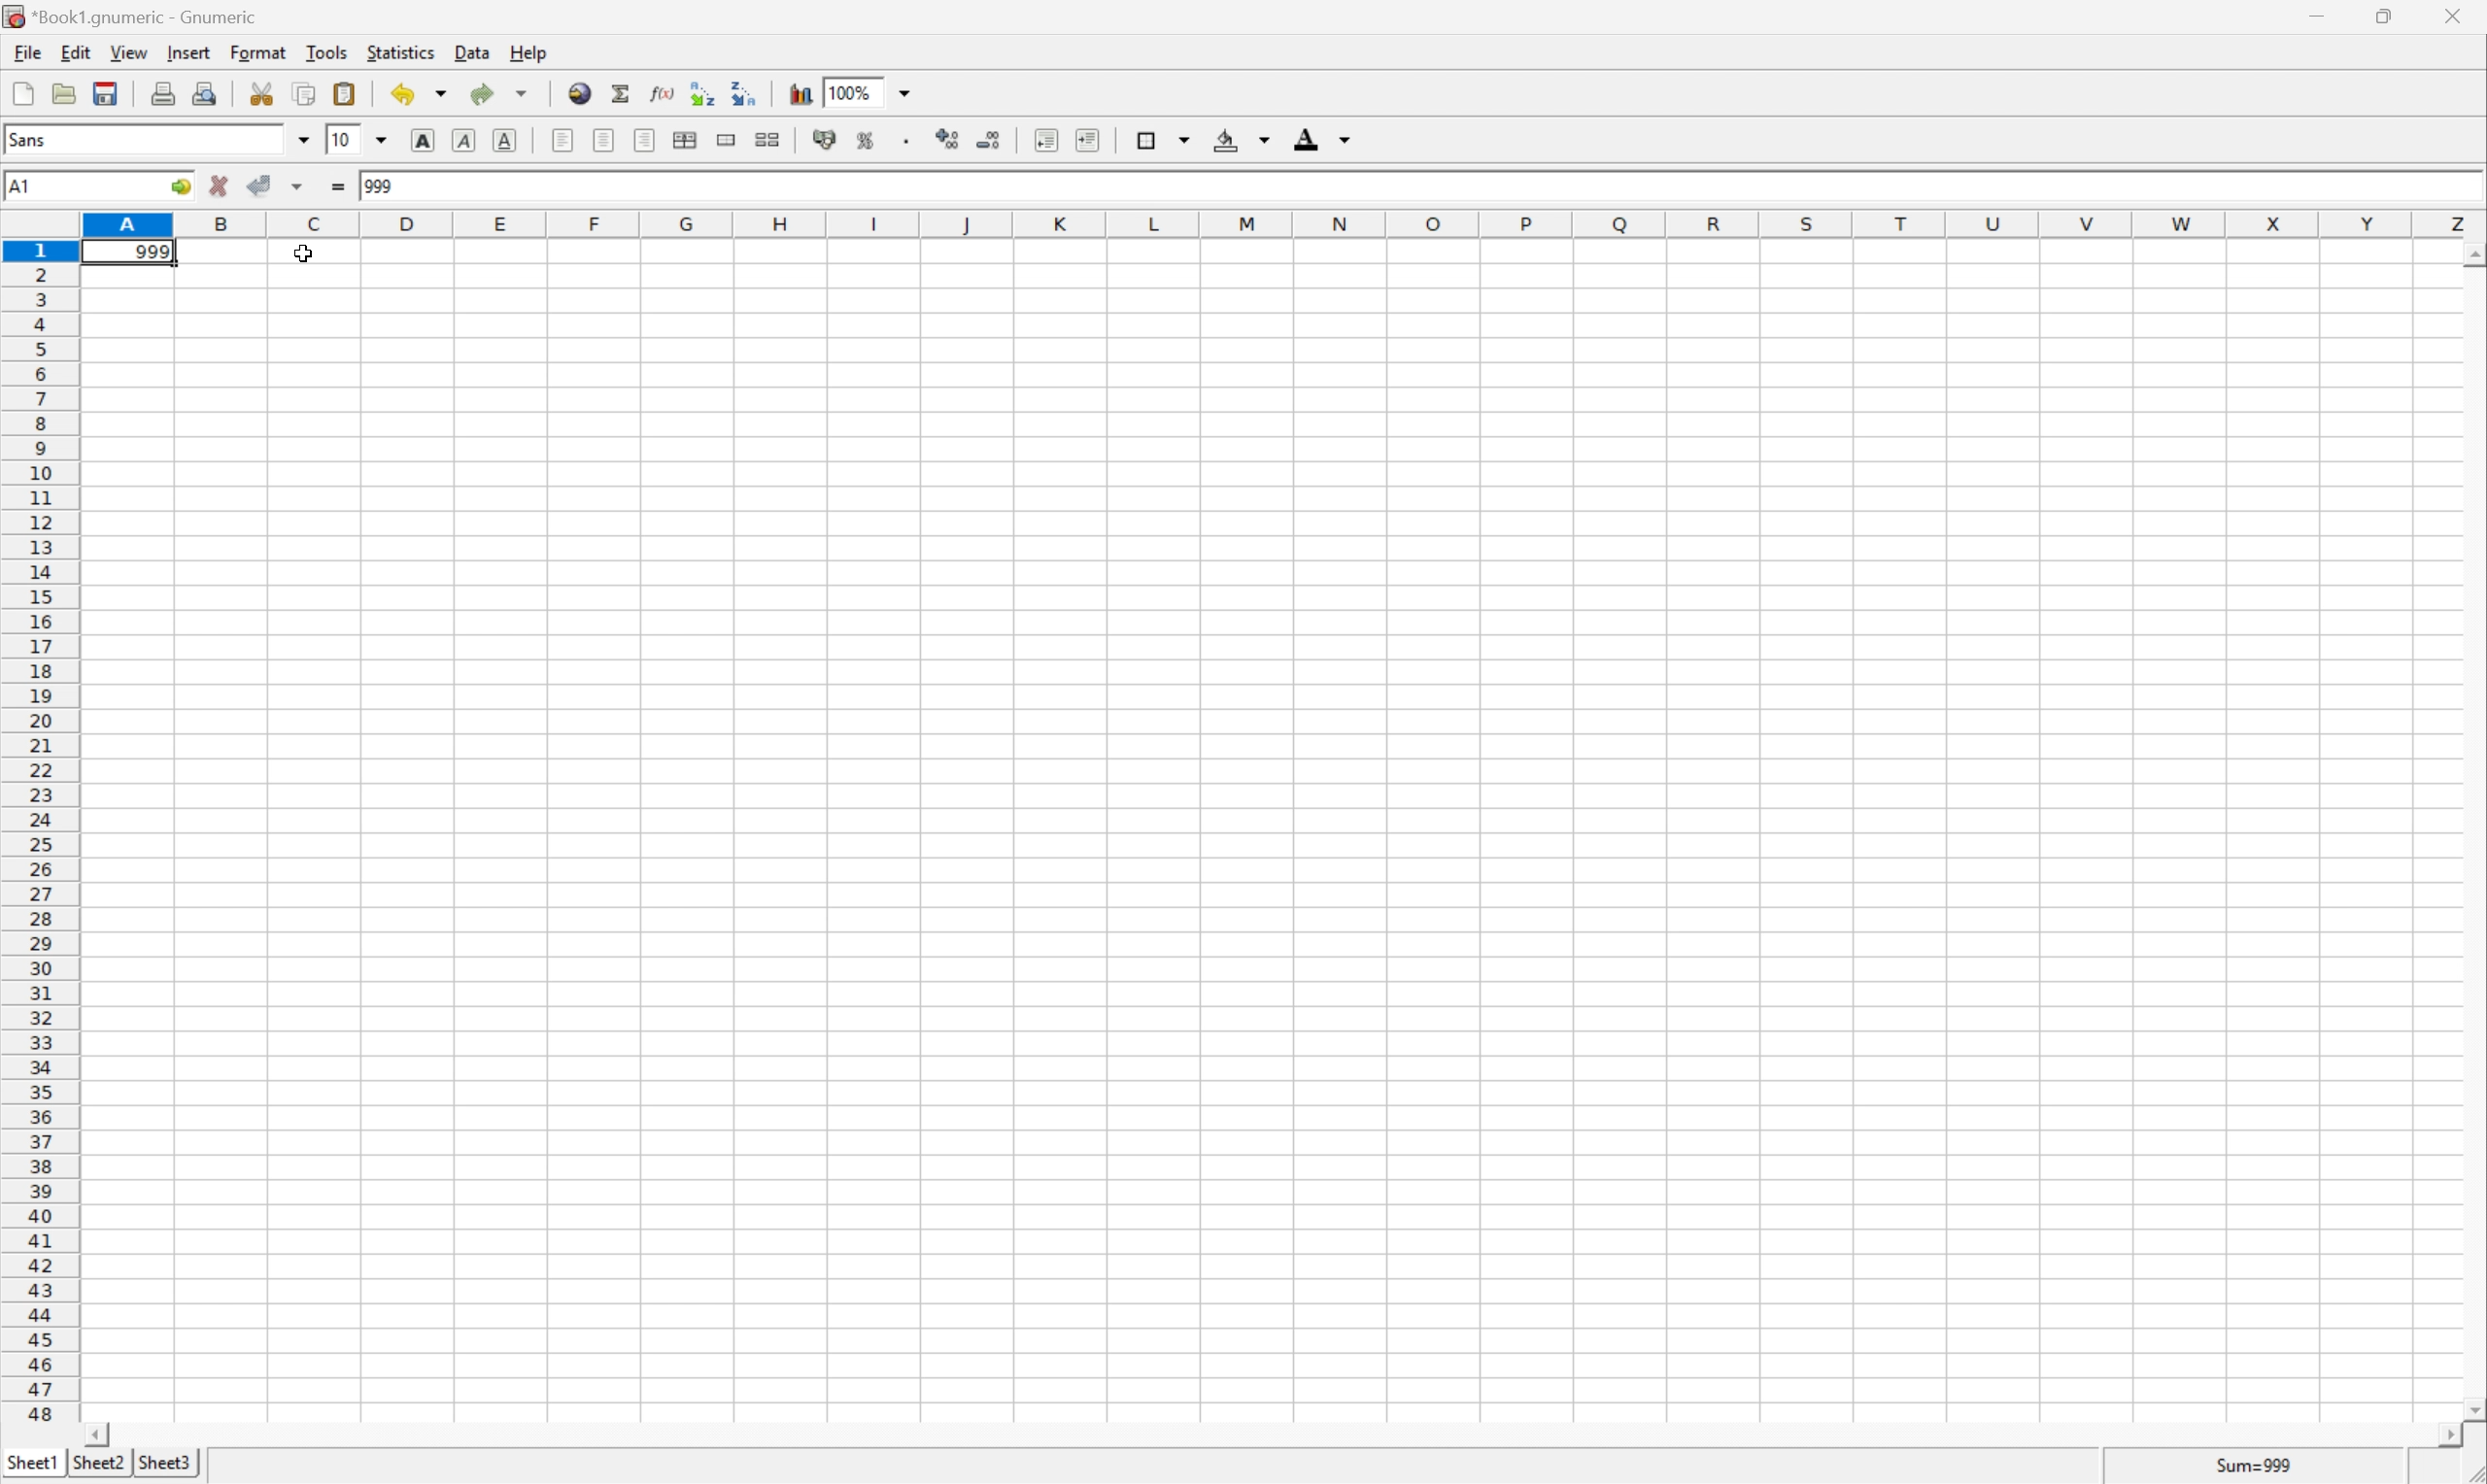  Describe the element at coordinates (1287, 225) in the screenshot. I see `column names` at that location.